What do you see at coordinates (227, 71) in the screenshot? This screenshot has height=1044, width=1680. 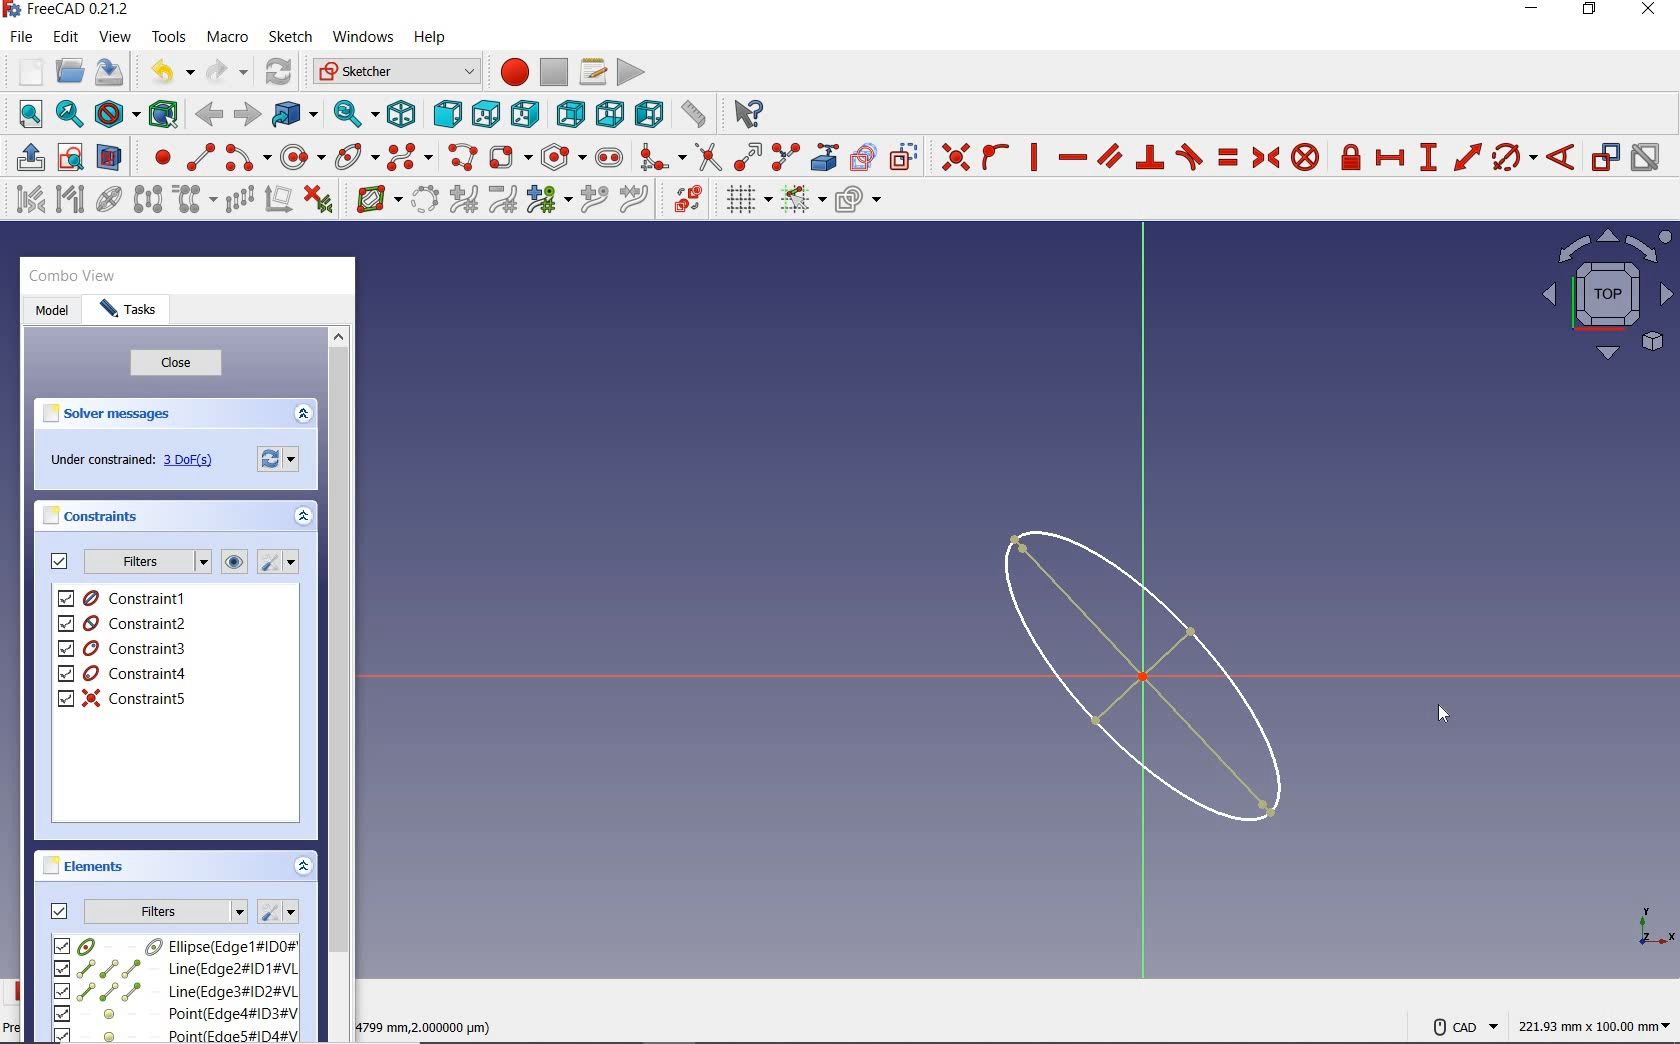 I see `redo` at bounding box center [227, 71].